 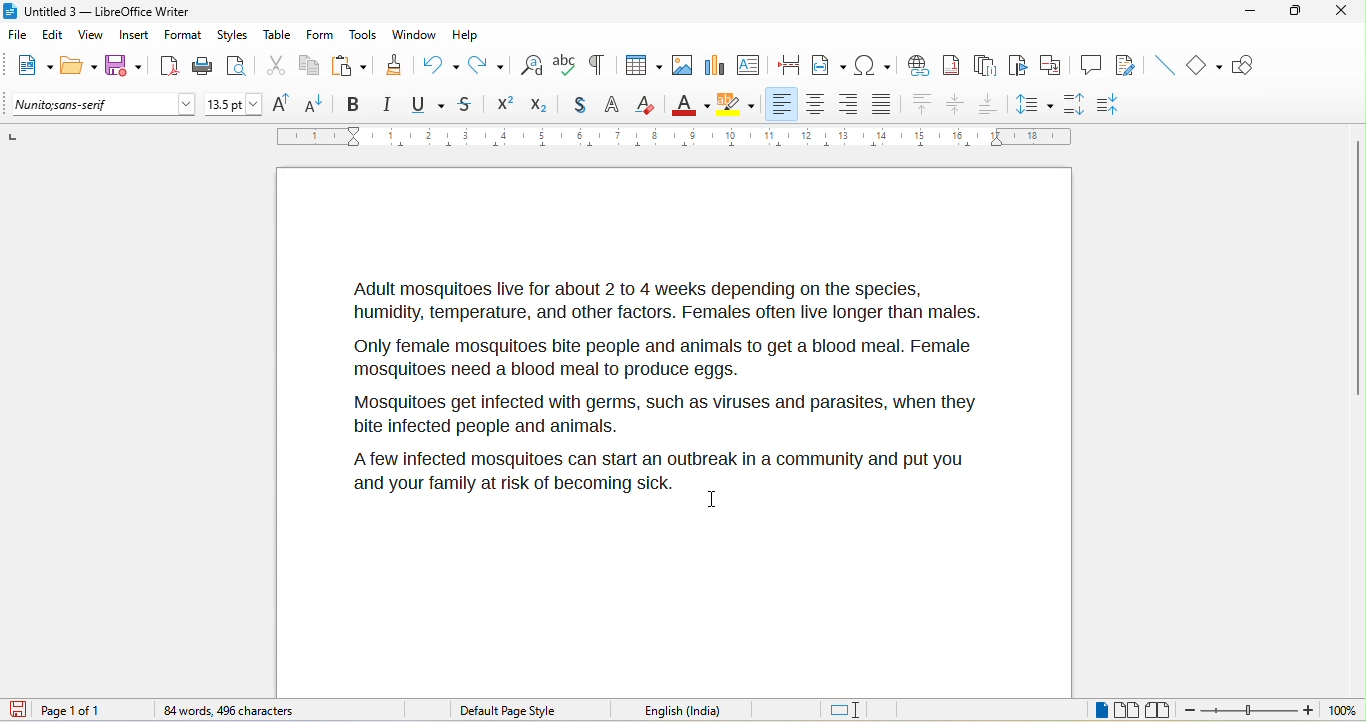 I want to click on ruler, so click(x=675, y=136).